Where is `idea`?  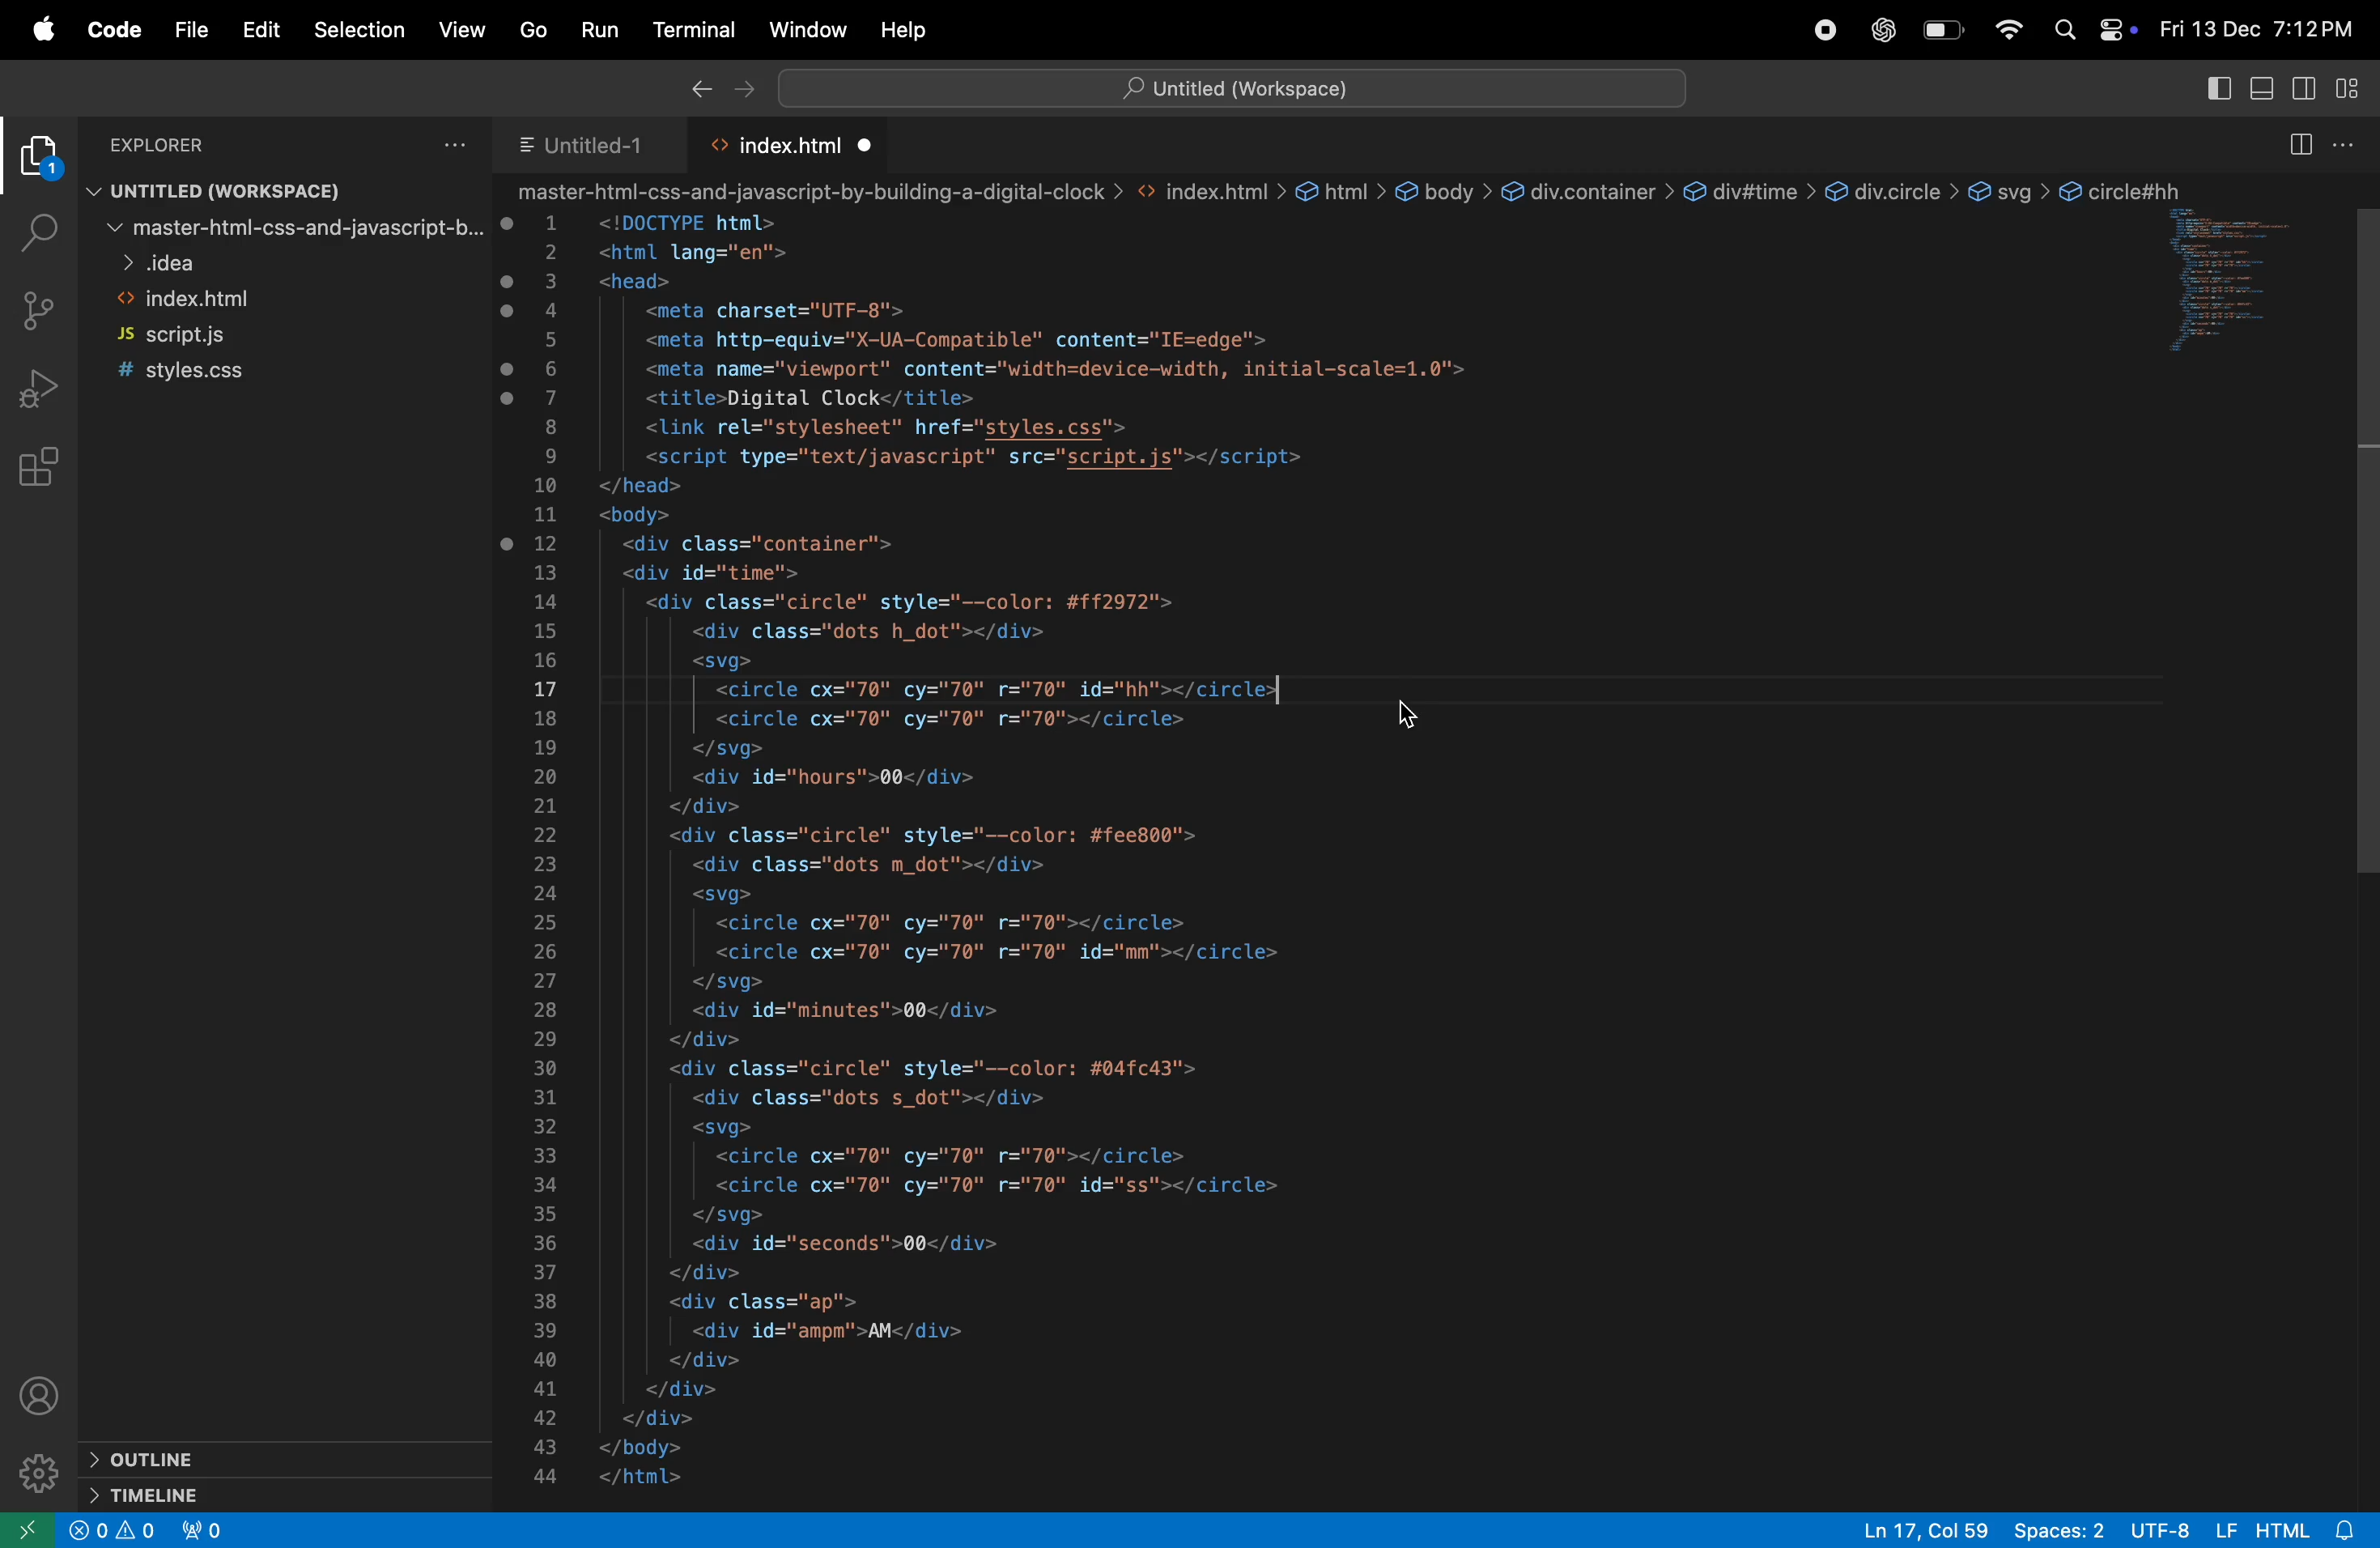
idea is located at coordinates (277, 266).